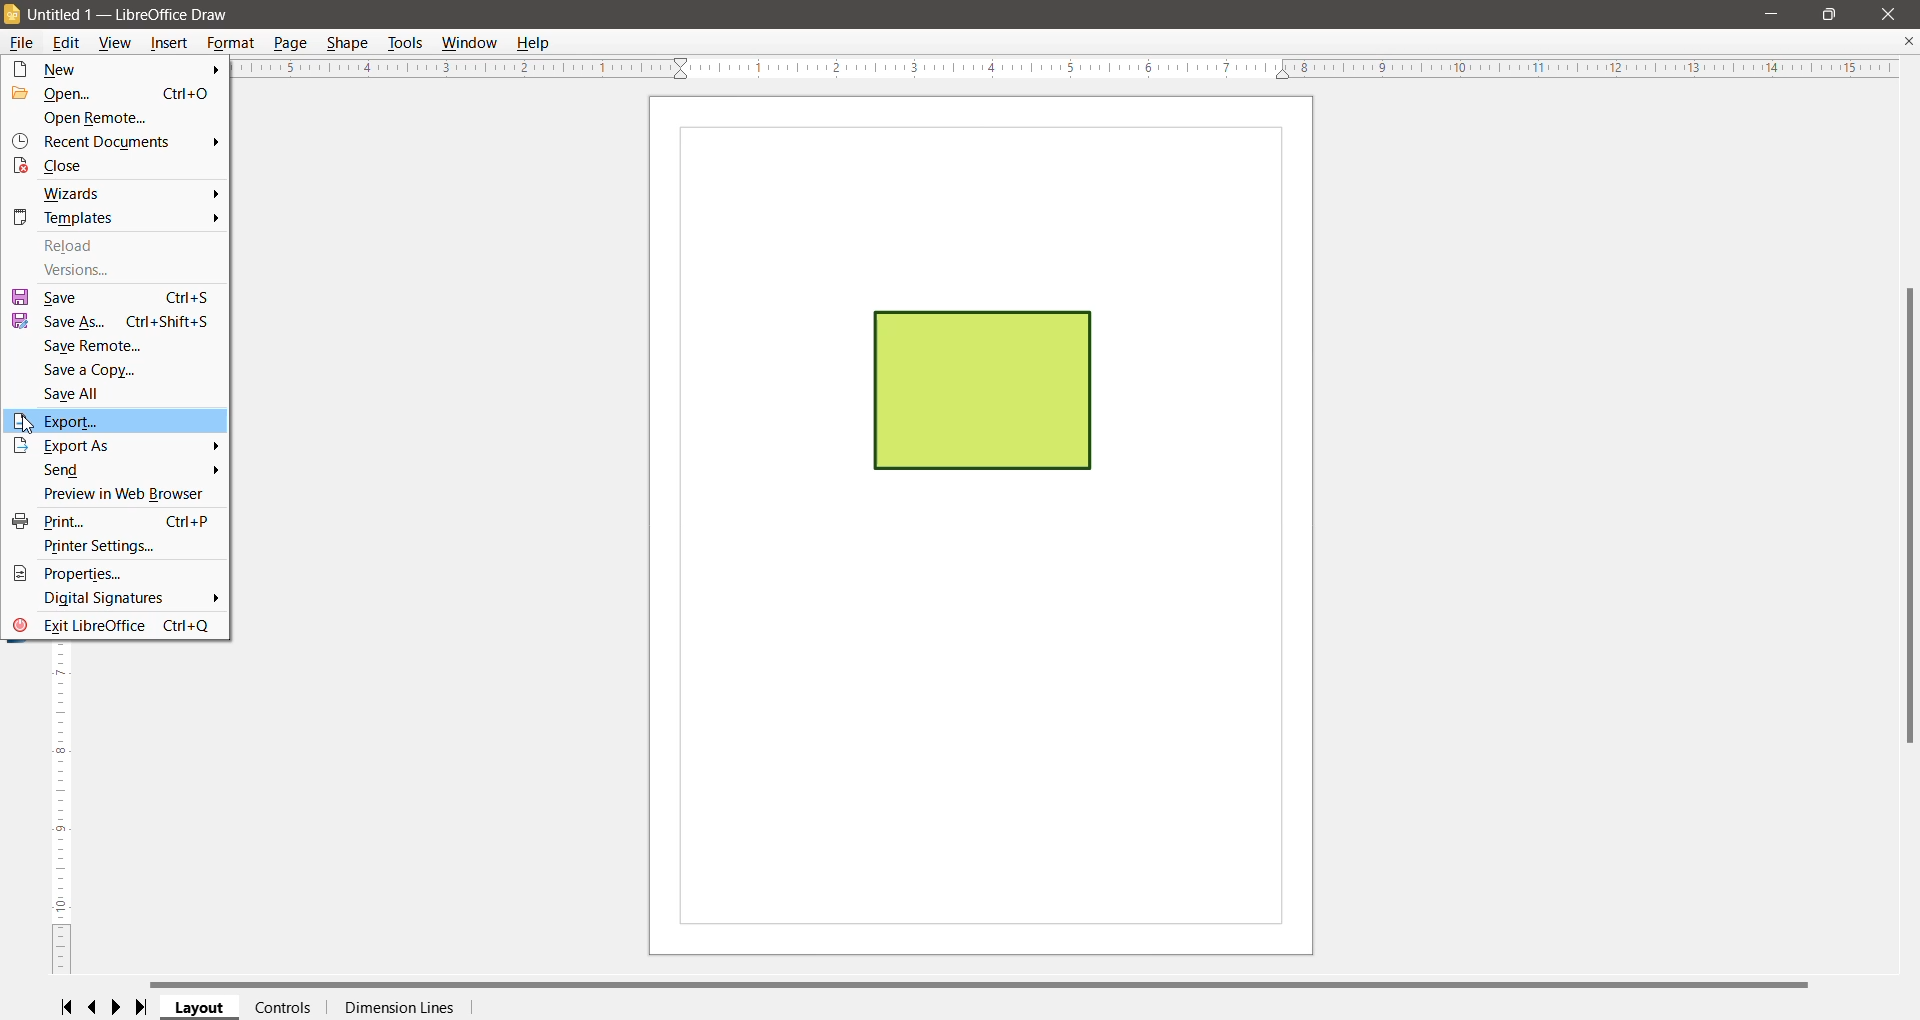  What do you see at coordinates (62, 220) in the screenshot?
I see `Templates` at bounding box center [62, 220].